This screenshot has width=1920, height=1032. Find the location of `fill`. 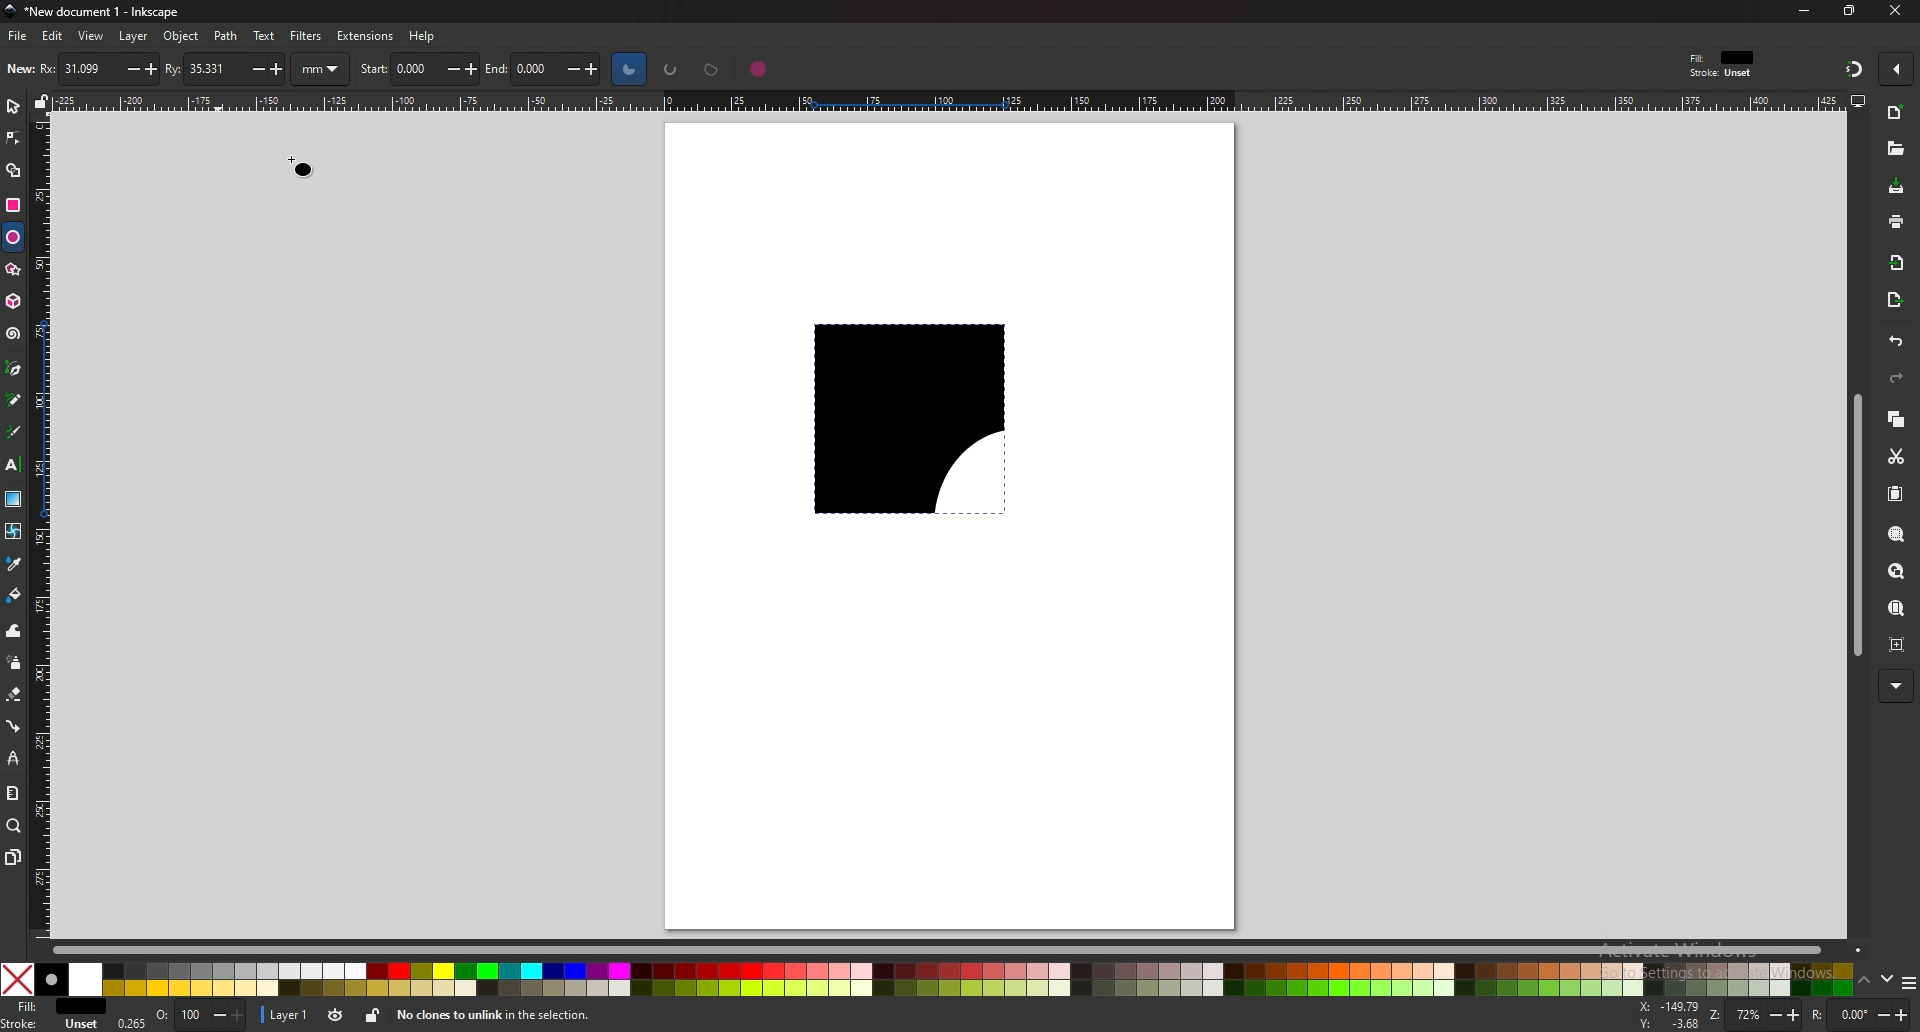

fill is located at coordinates (53, 1007).